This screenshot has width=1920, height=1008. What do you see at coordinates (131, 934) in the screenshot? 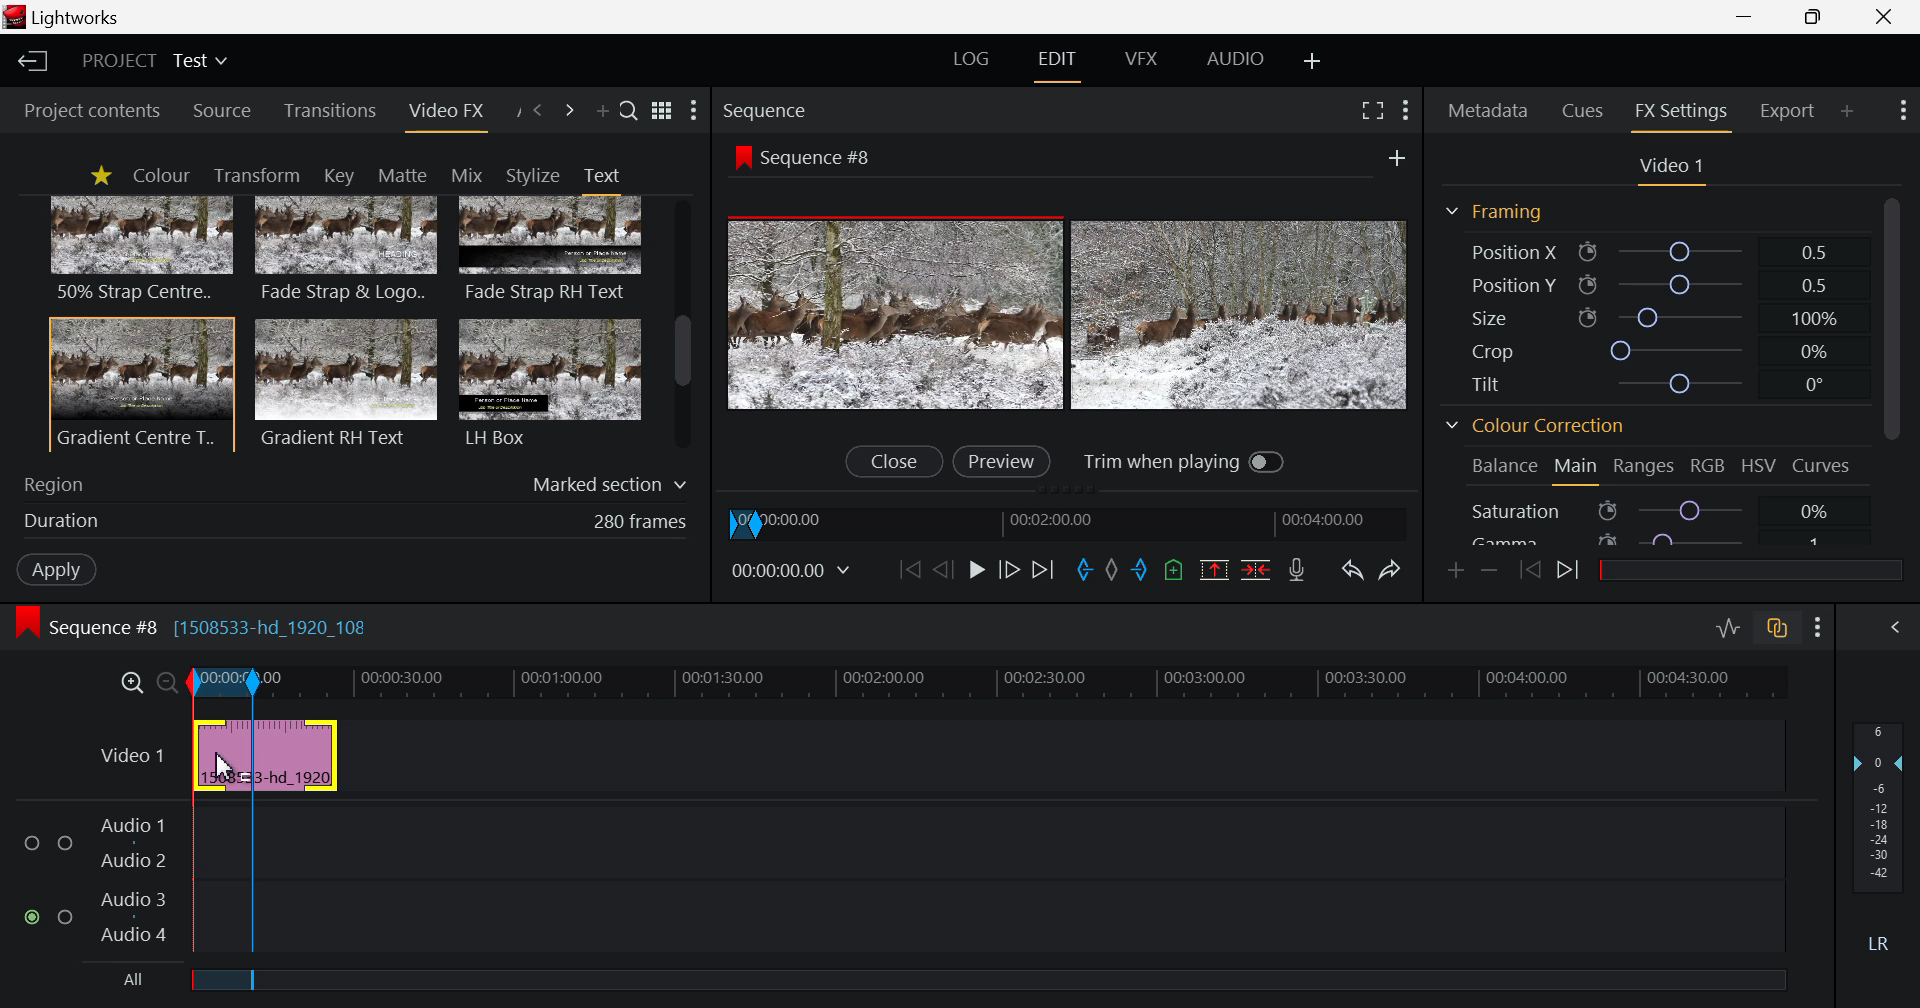
I see `audio 4` at bounding box center [131, 934].